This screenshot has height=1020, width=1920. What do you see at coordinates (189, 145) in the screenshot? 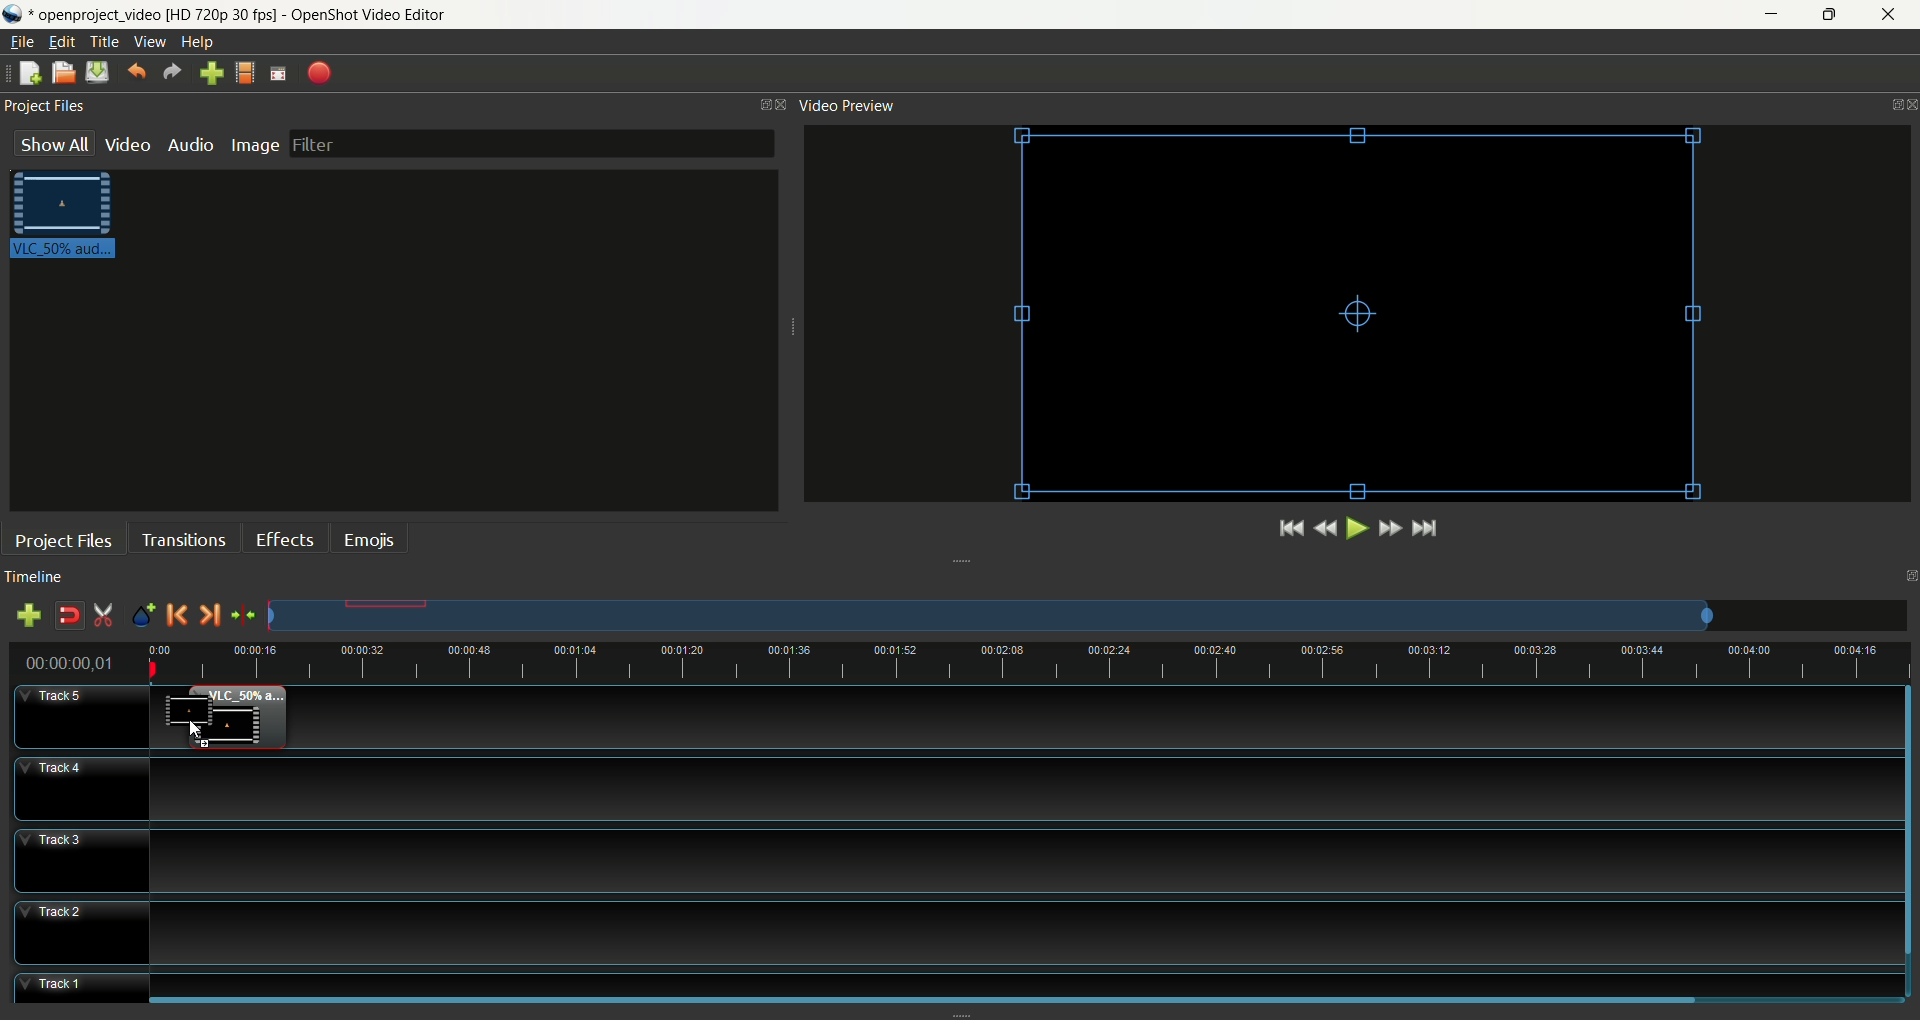
I see `audio` at bounding box center [189, 145].